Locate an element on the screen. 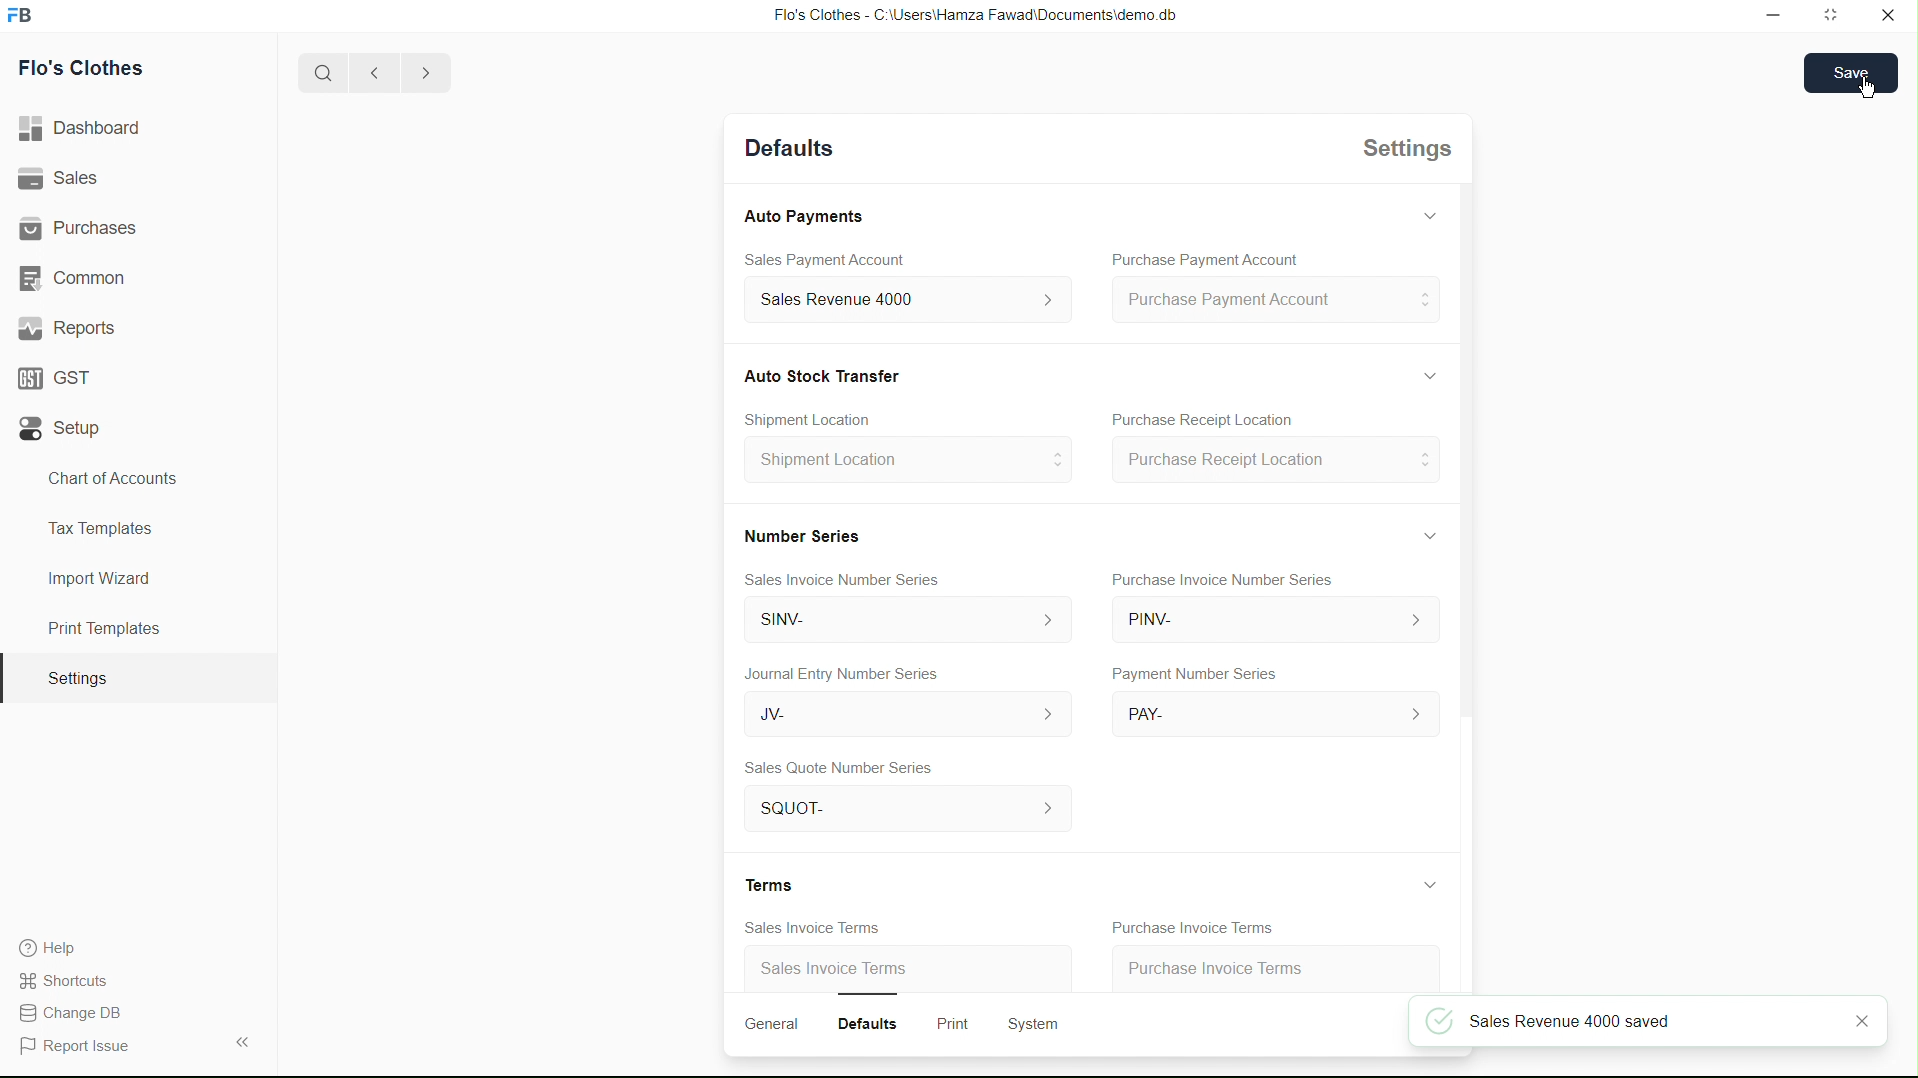  System is located at coordinates (1035, 1027).